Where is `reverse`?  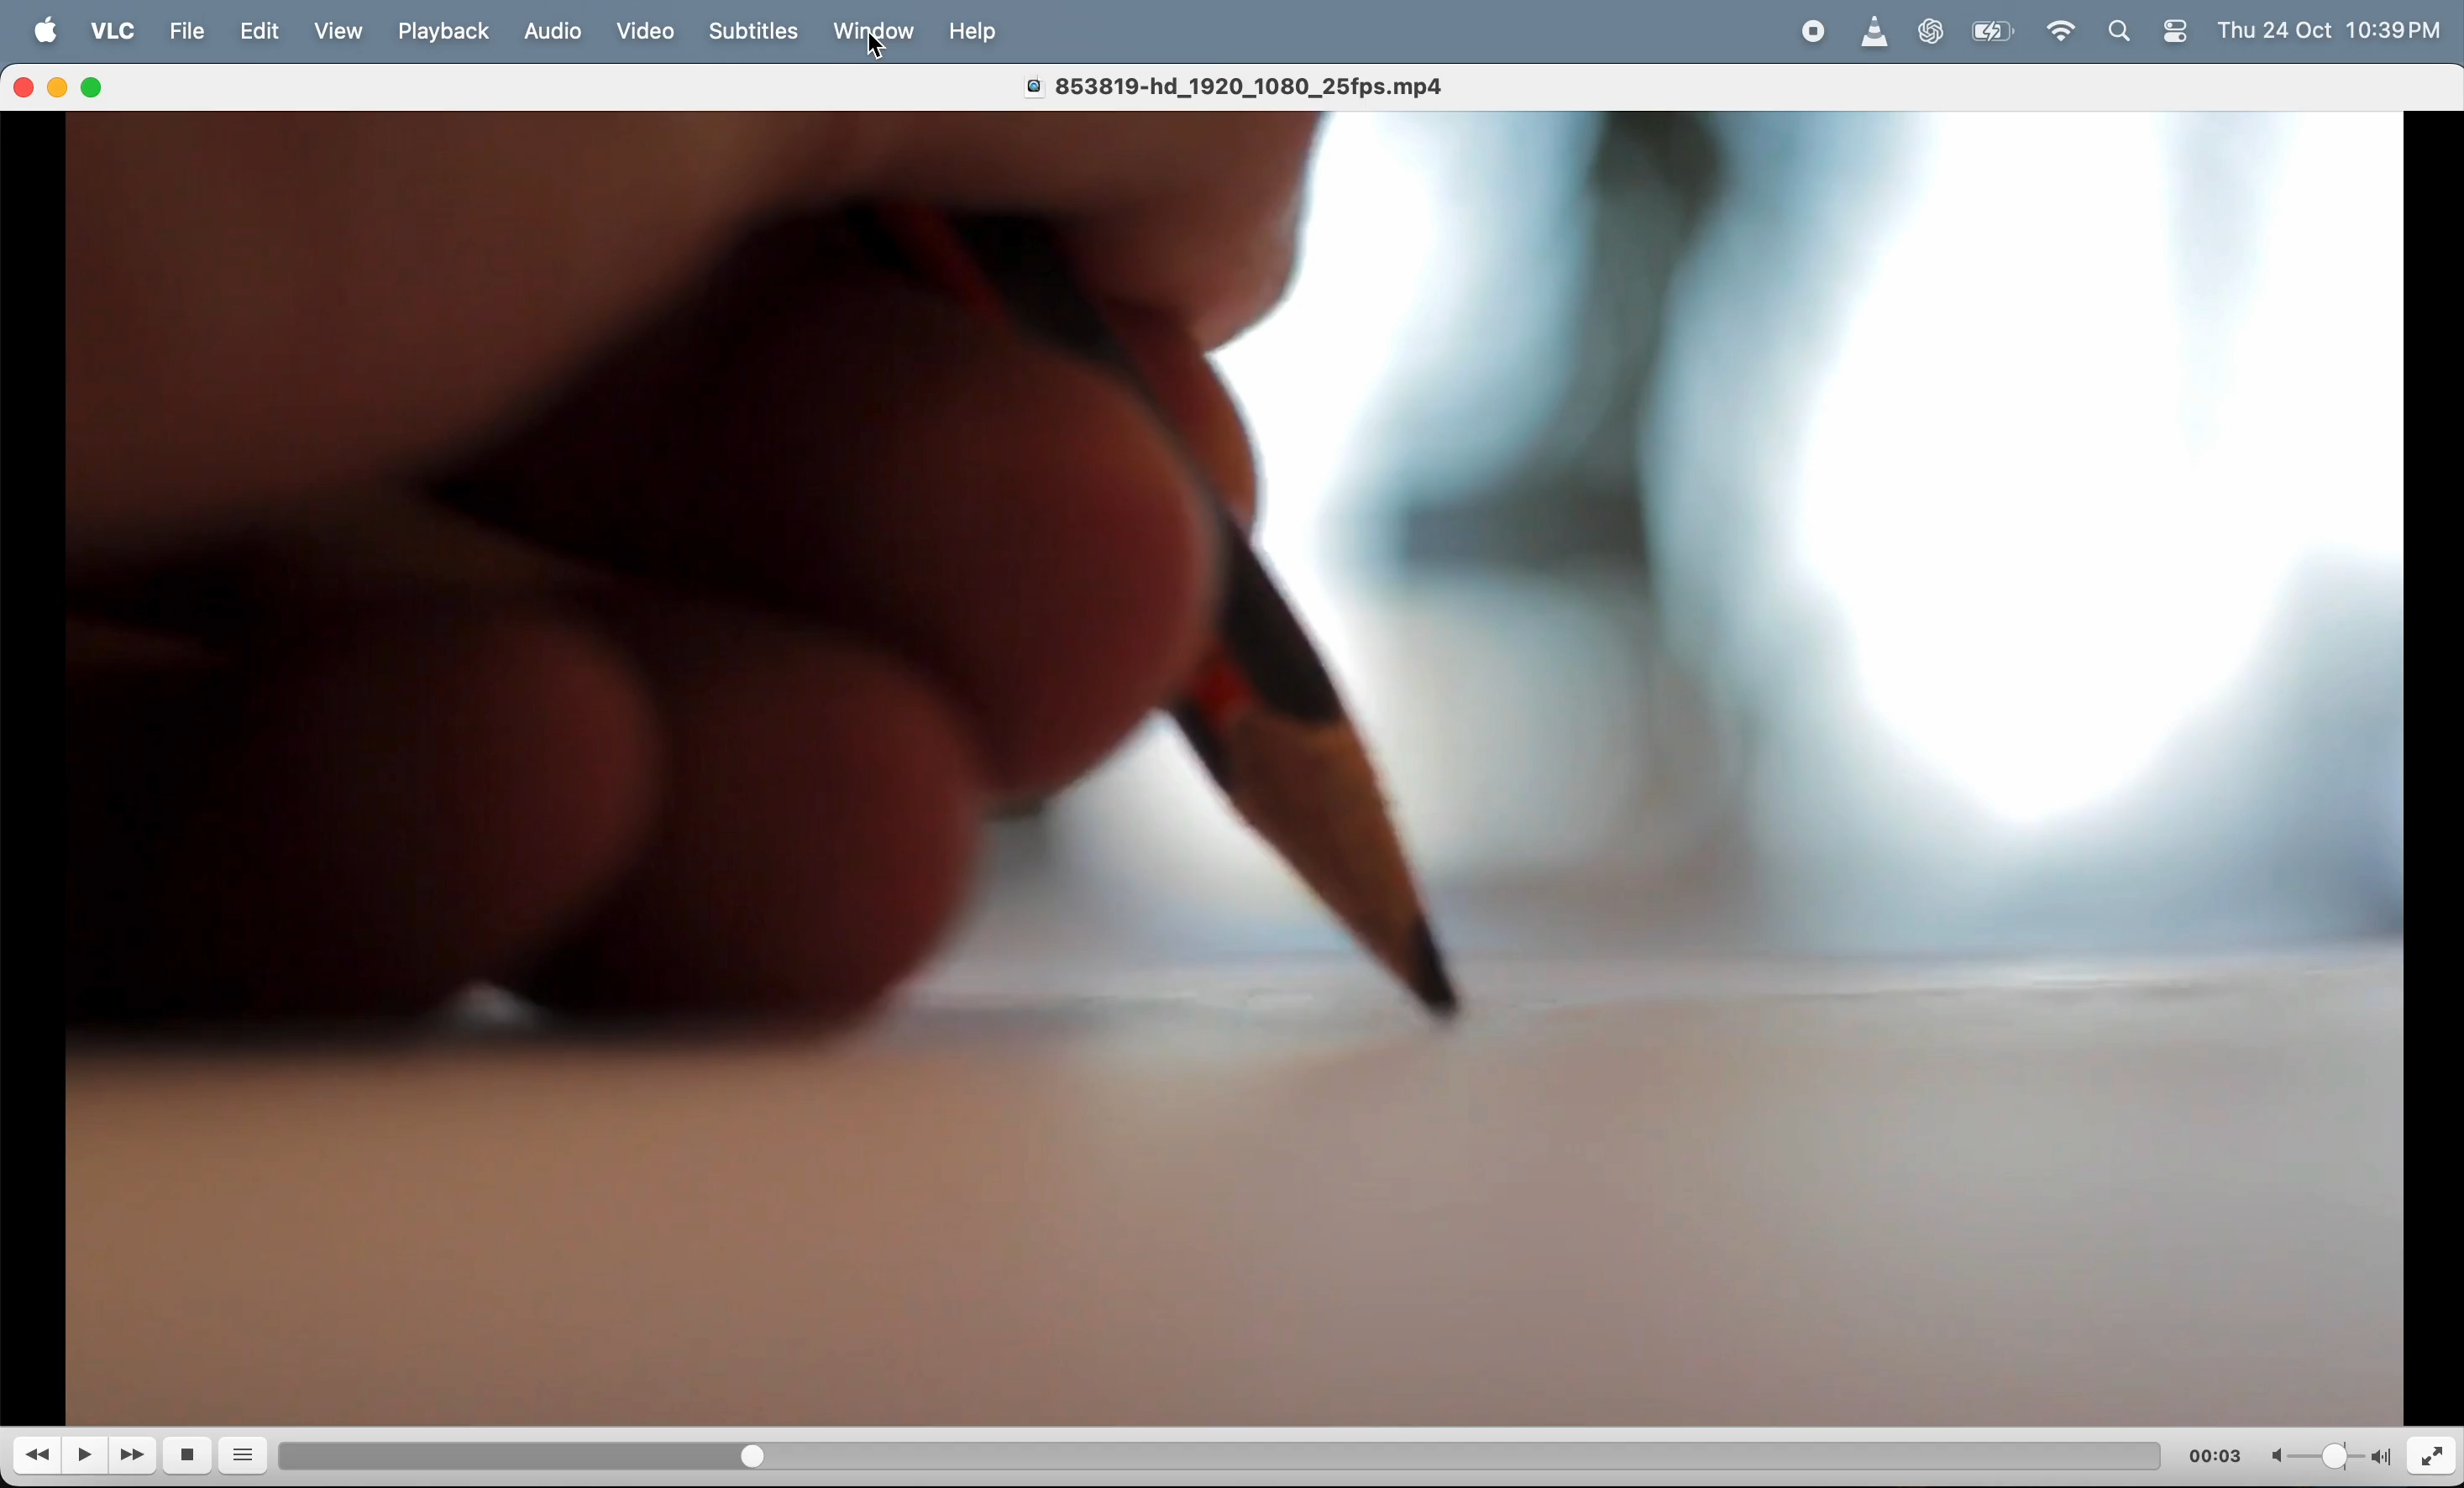
reverse is located at coordinates (39, 1458).